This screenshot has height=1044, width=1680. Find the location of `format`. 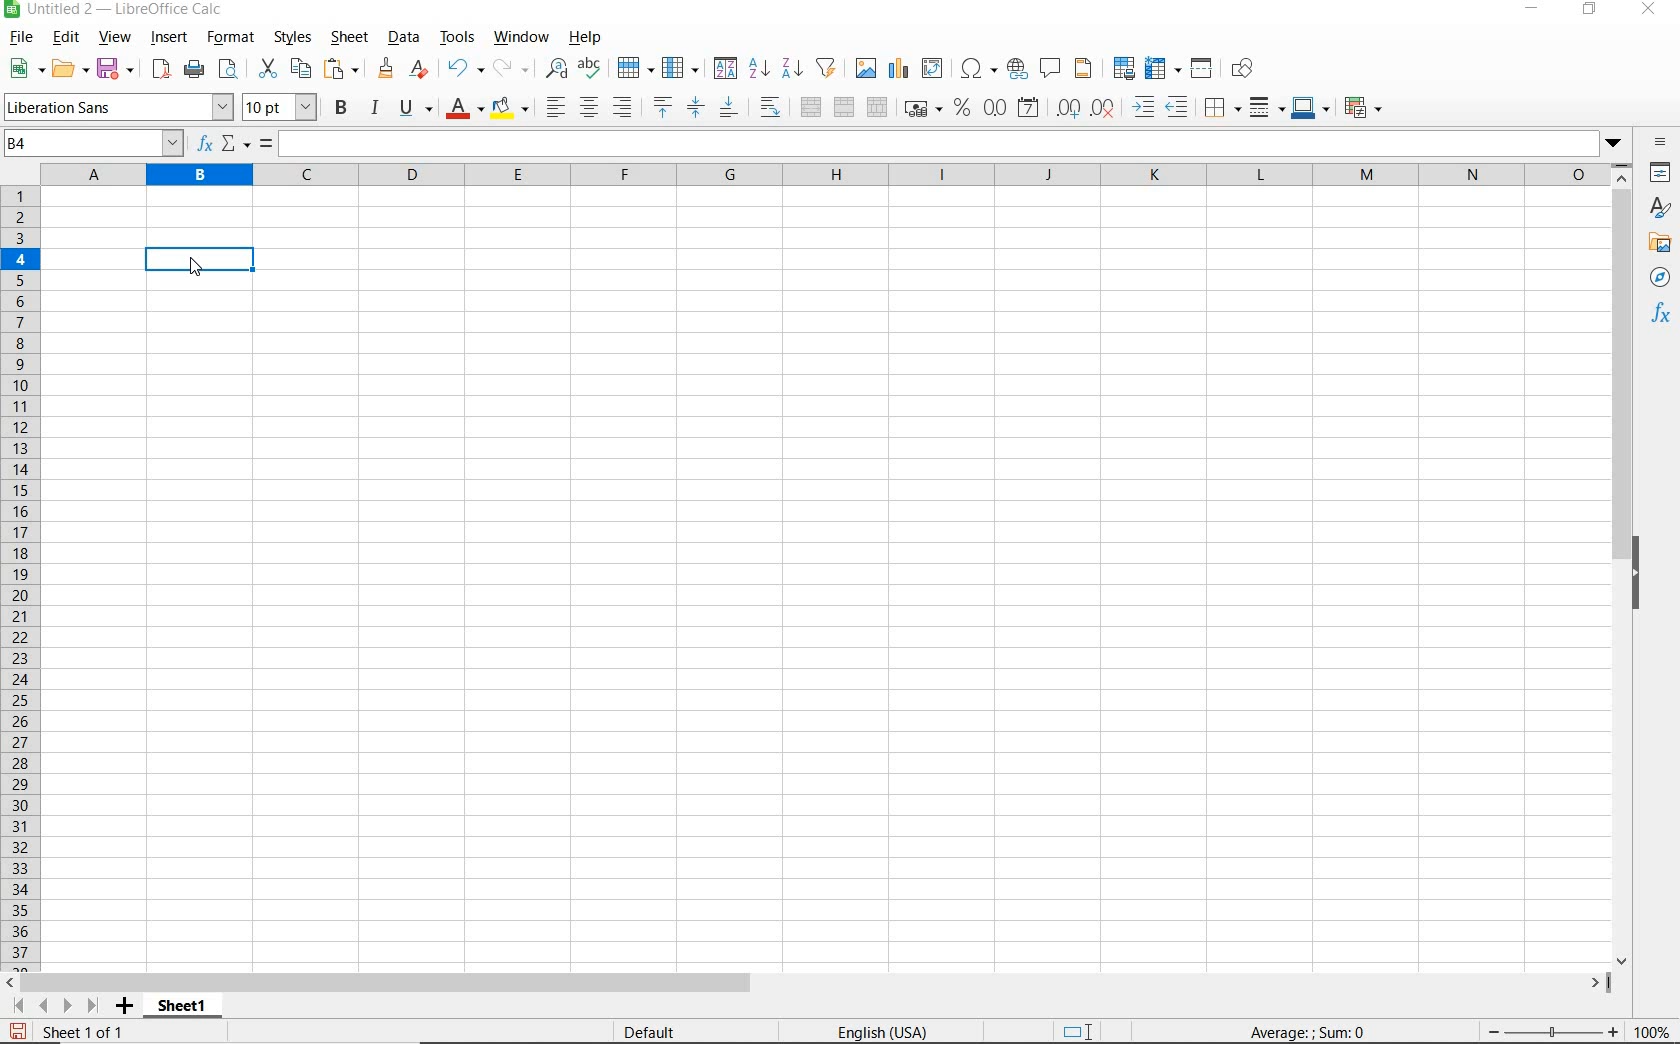

format is located at coordinates (232, 39).